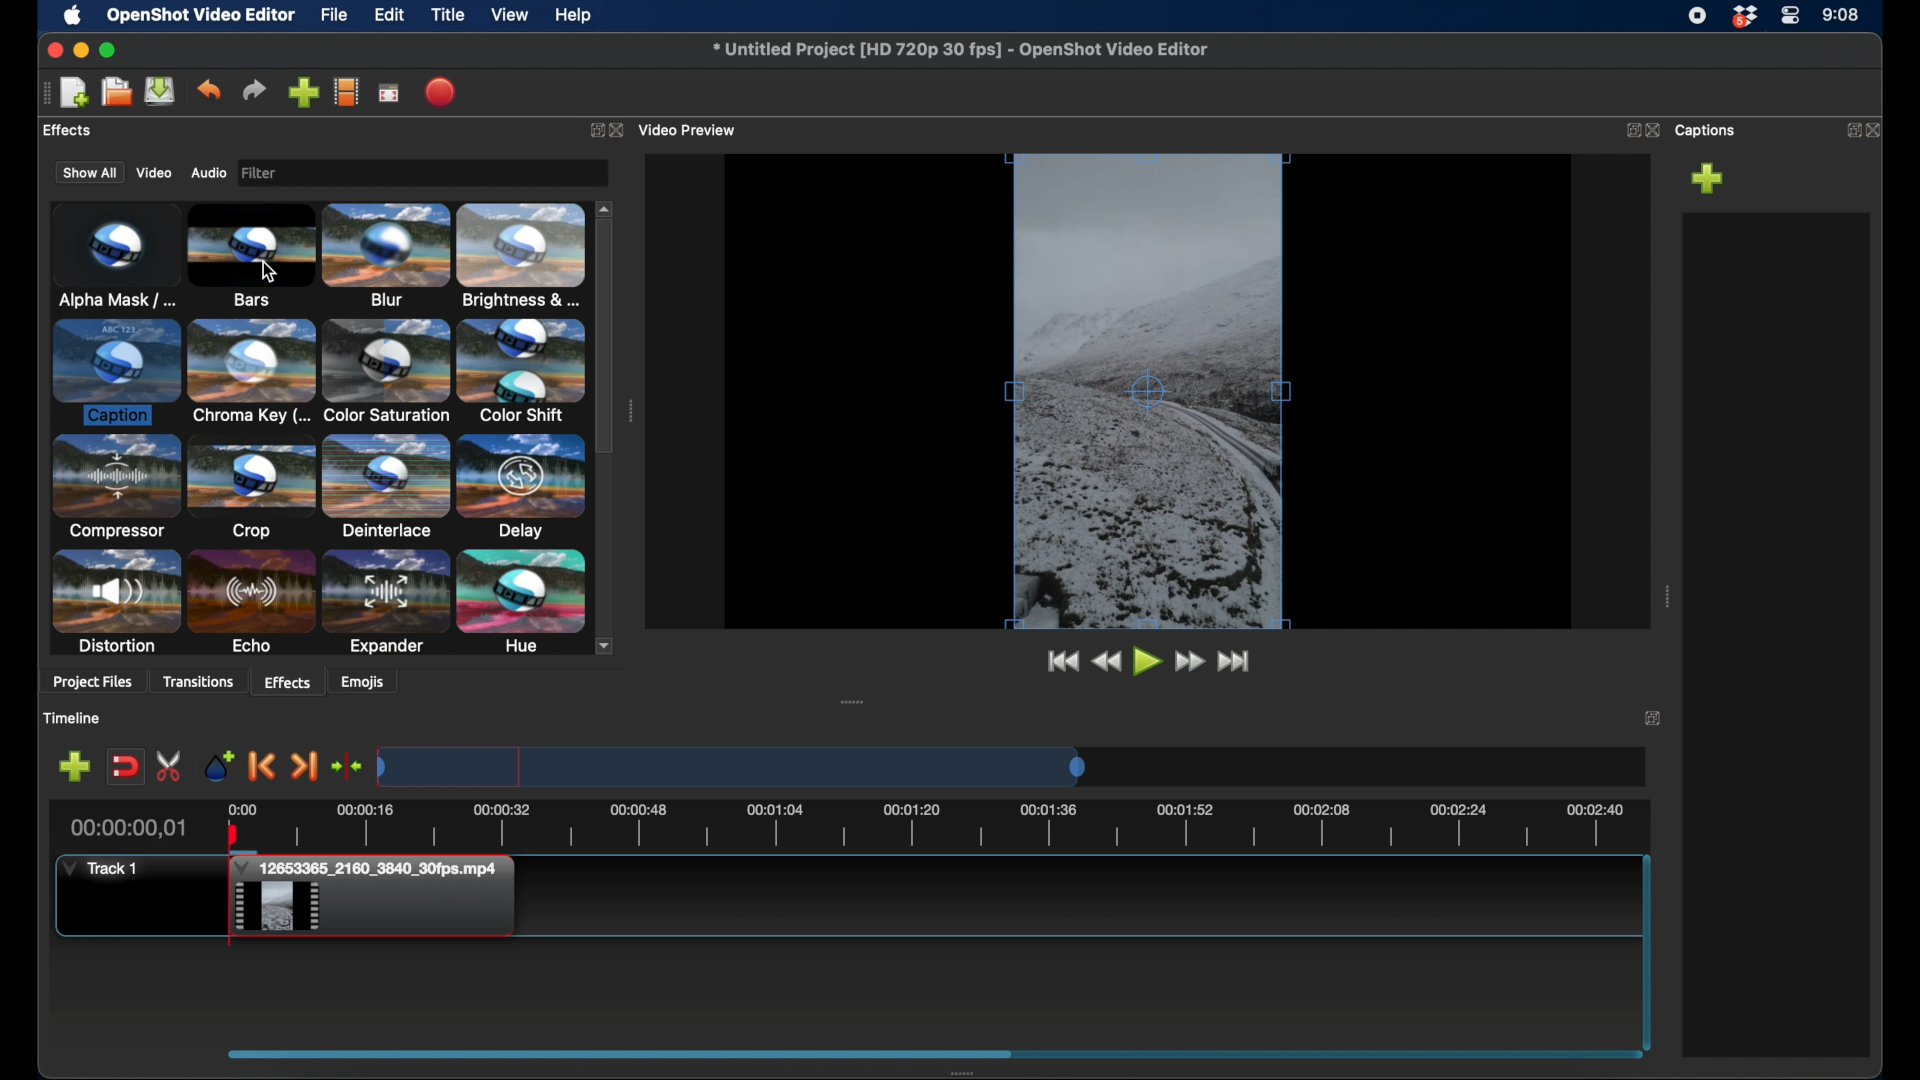 The height and width of the screenshot is (1080, 1920). I want to click on crop, so click(251, 489).